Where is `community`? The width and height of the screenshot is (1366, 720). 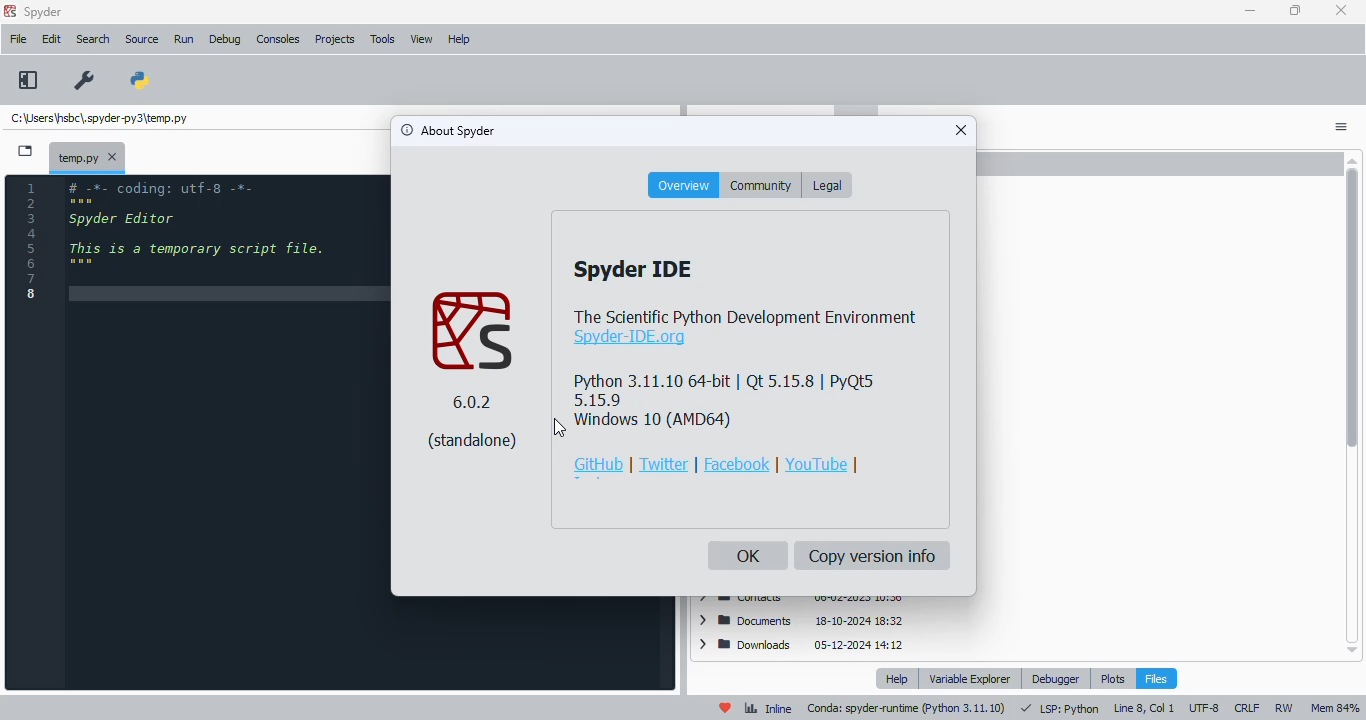
community is located at coordinates (762, 185).